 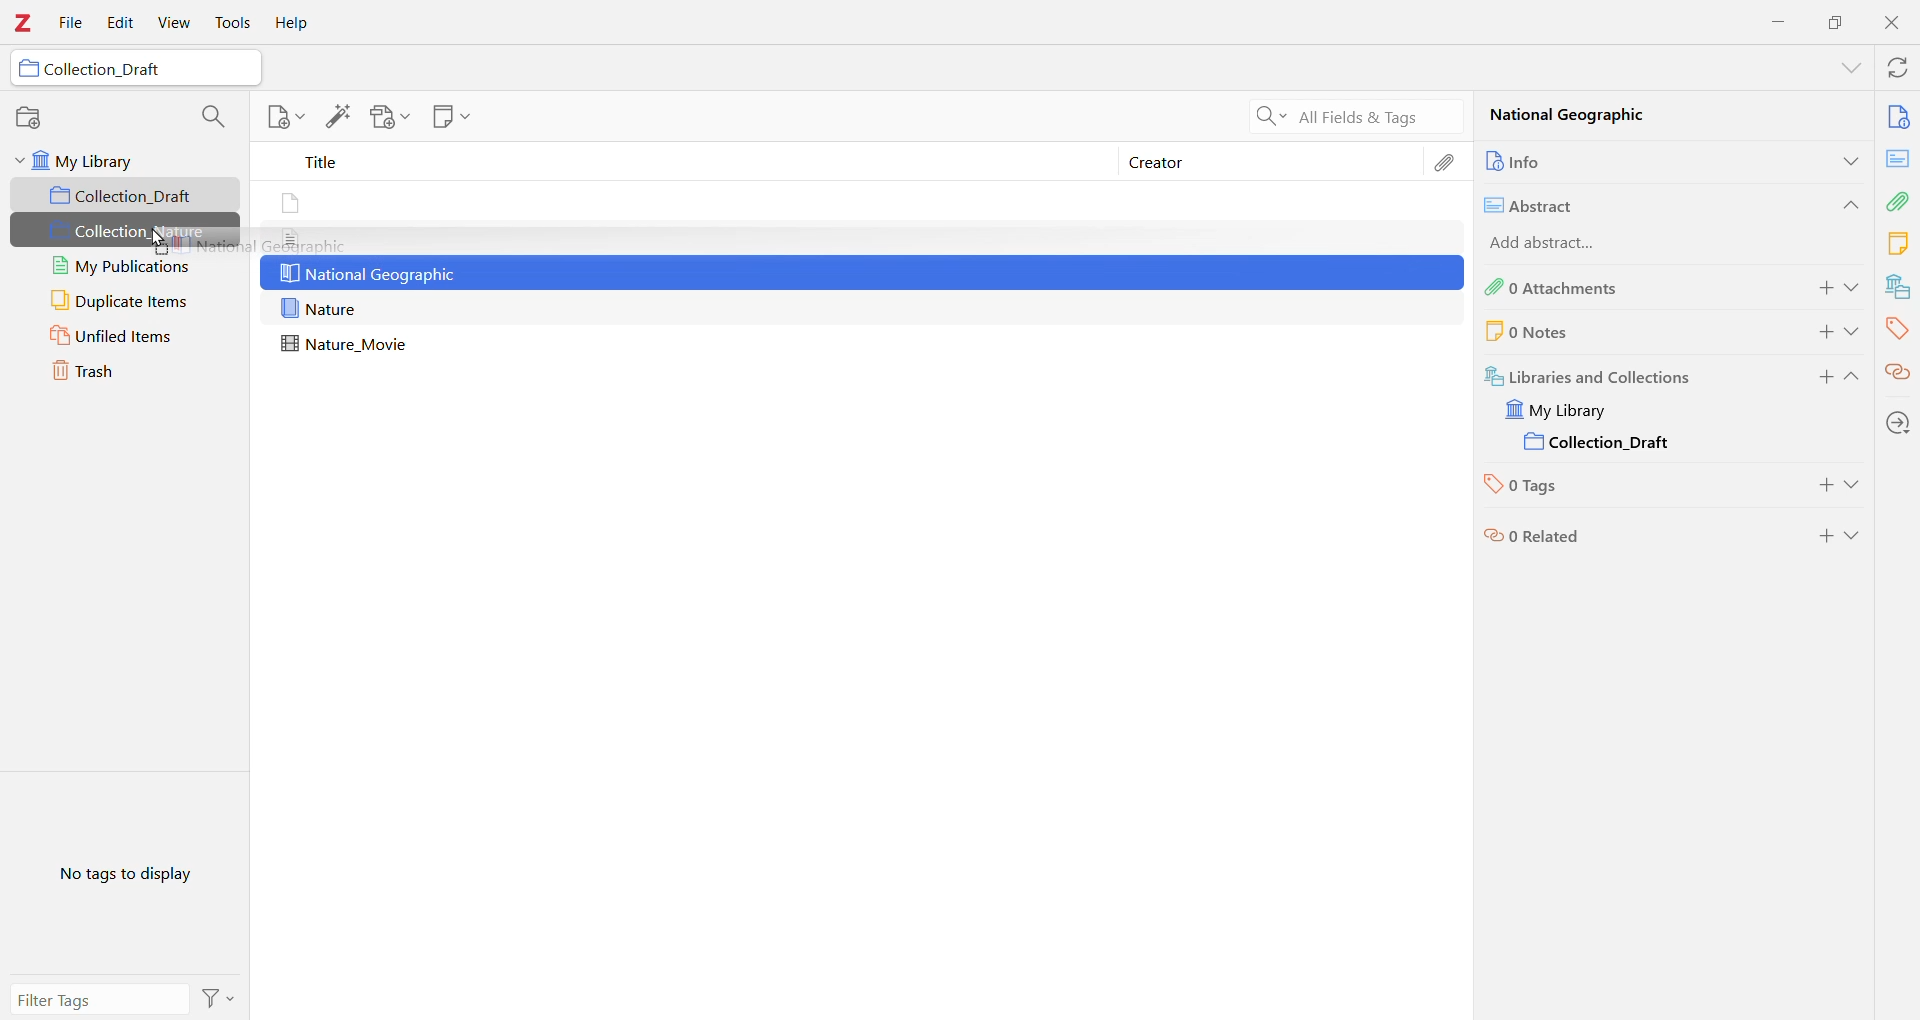 What do you see at coordinates (162, 241) in the screenshot?
I see `cursor` at bounding box center [162, 241].